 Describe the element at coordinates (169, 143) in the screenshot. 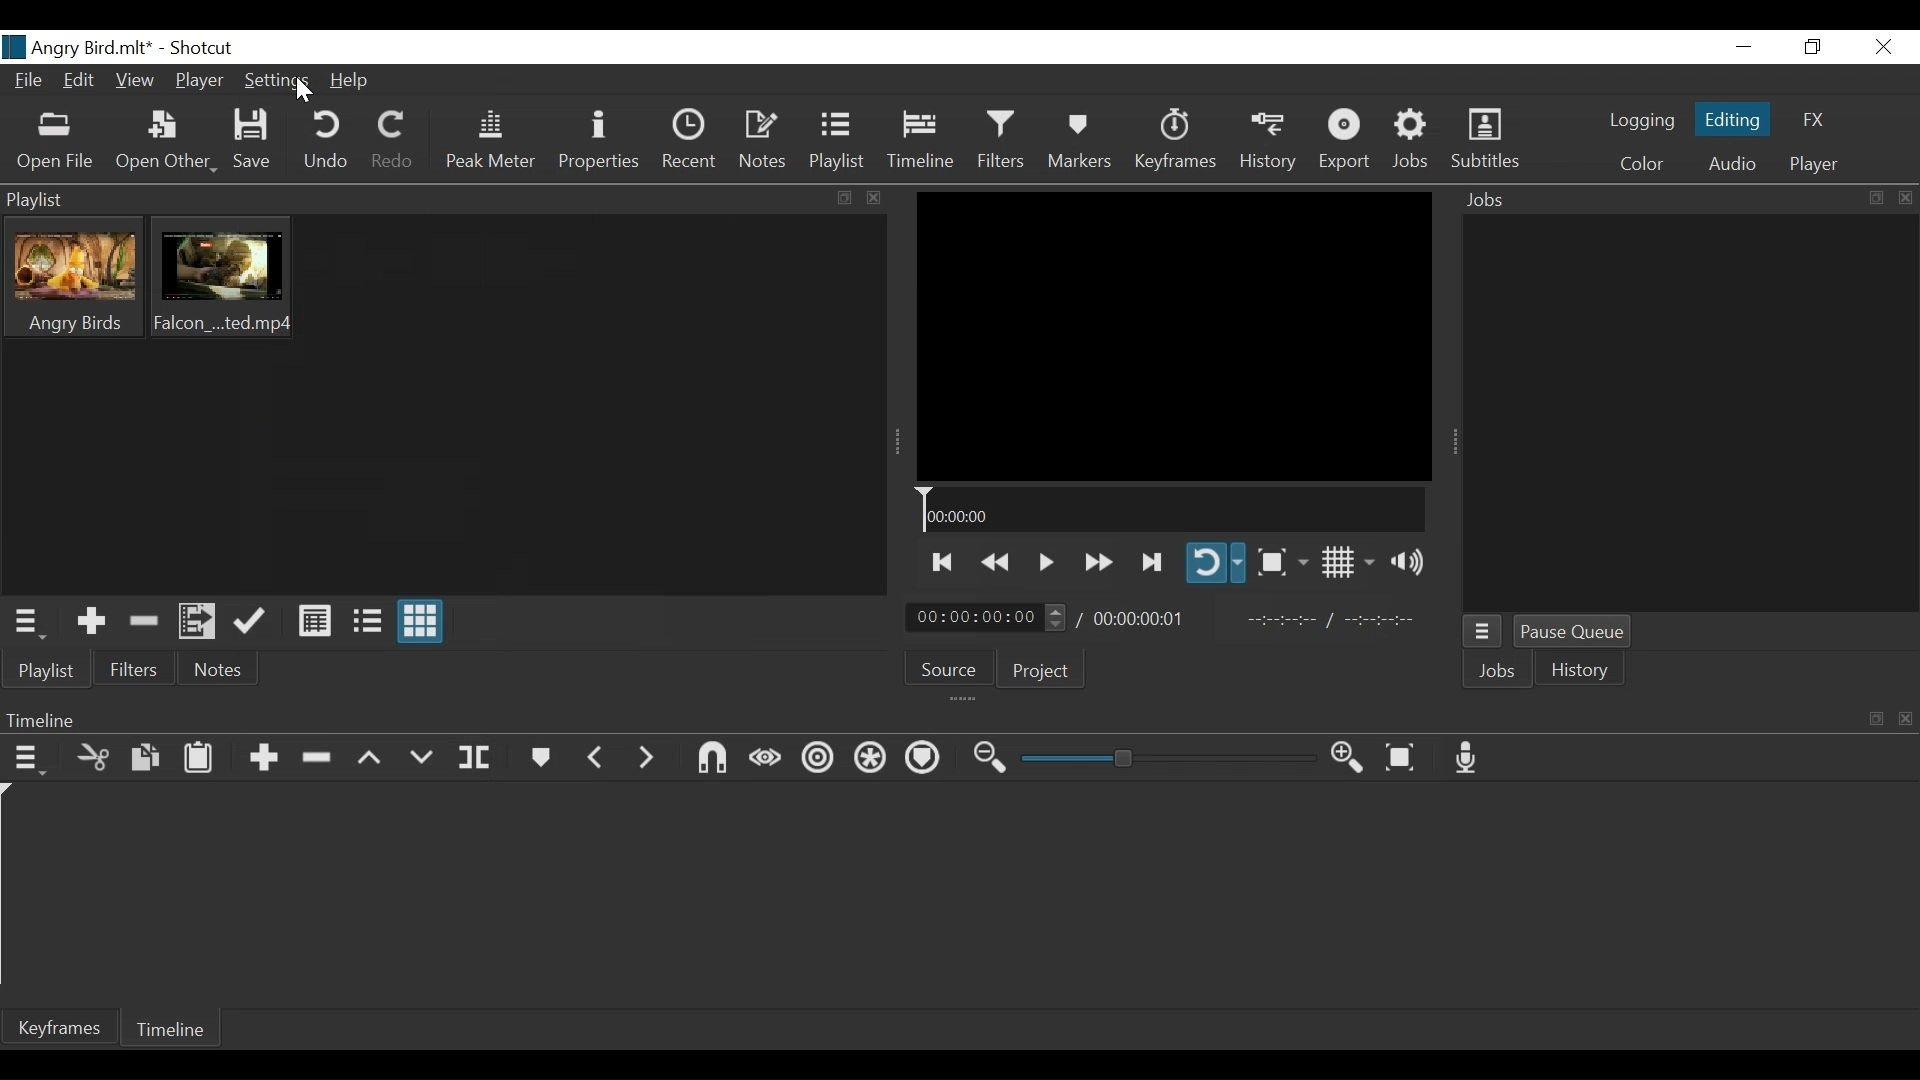

I see `Open Other` at that location.